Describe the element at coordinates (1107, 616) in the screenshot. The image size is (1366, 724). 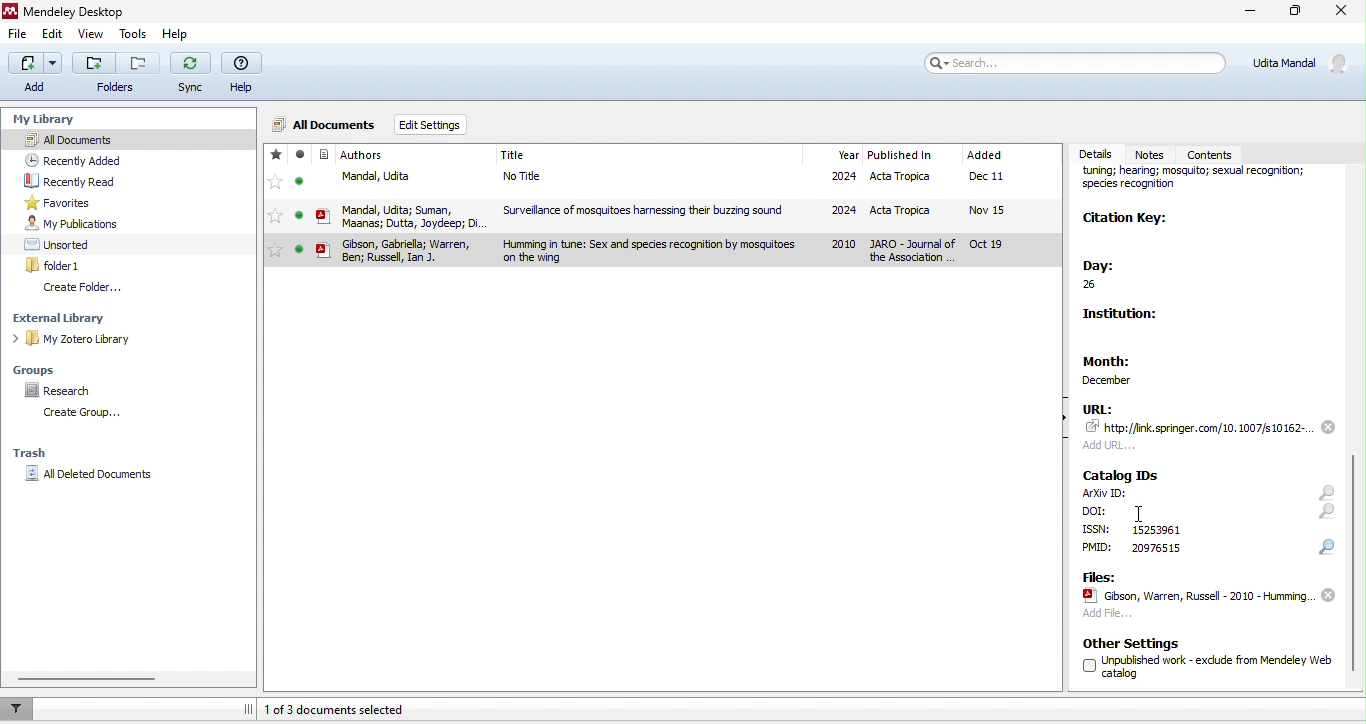
I see `add file` at that location.